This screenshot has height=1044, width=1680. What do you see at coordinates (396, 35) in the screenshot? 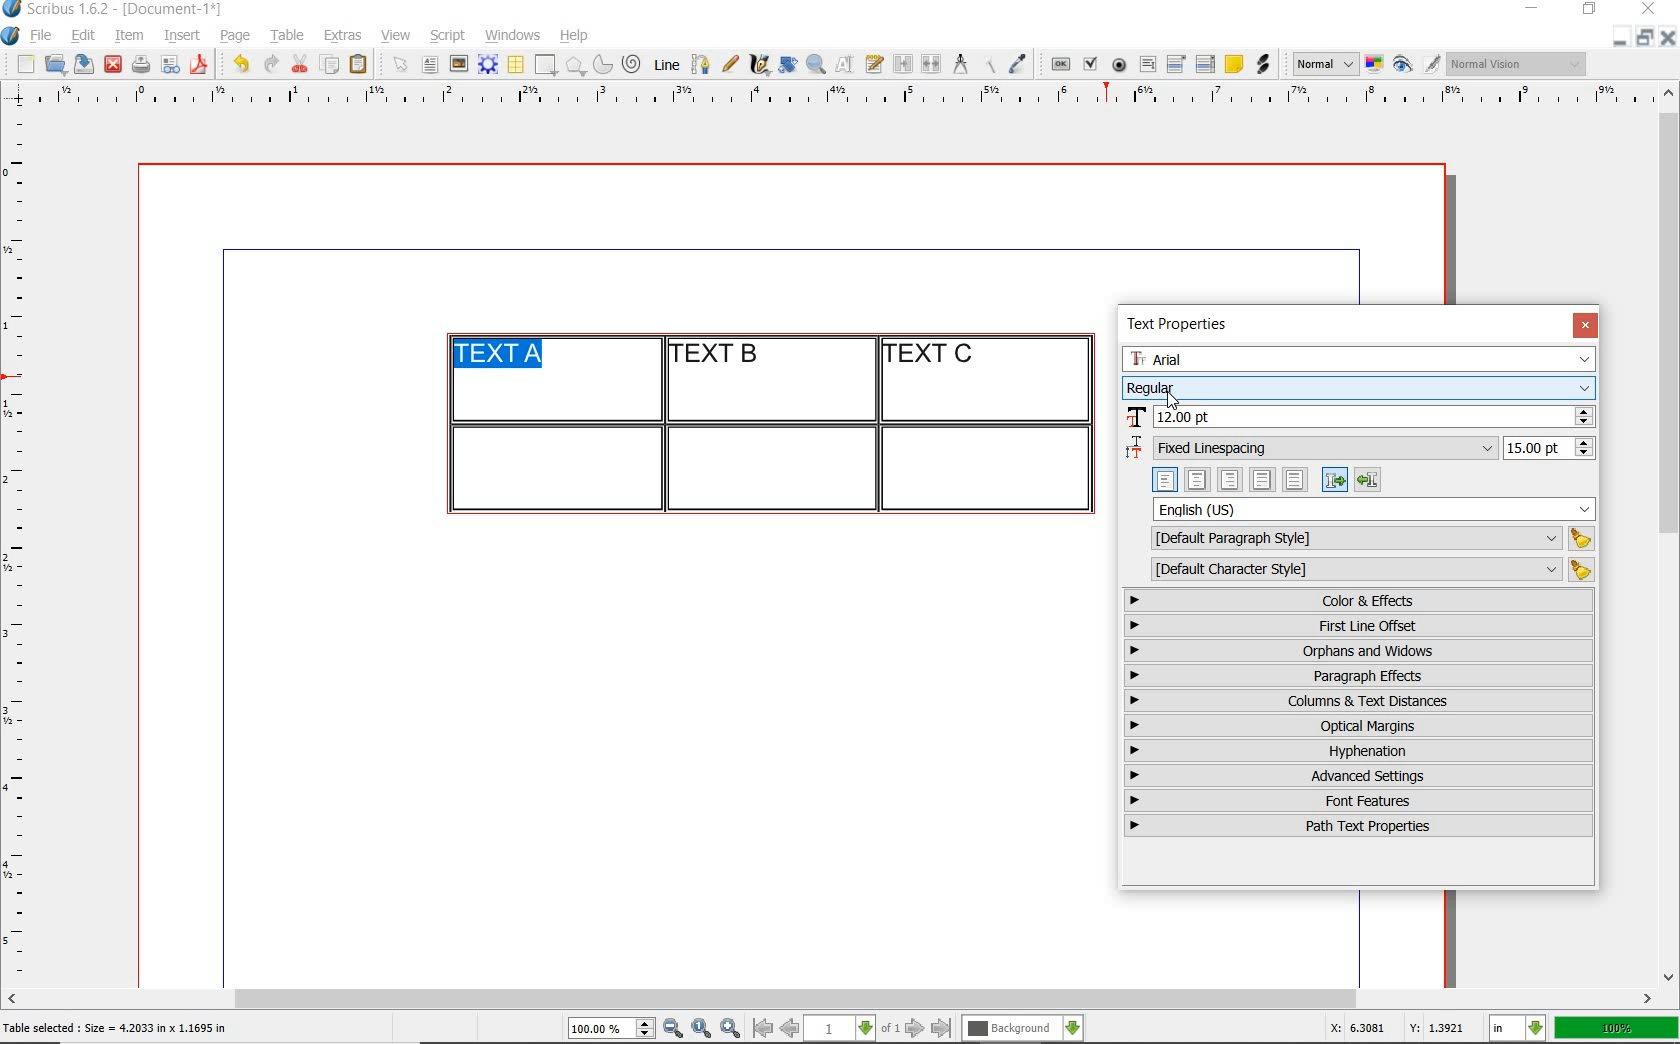
I see `view` at bounding box center [396, 35].